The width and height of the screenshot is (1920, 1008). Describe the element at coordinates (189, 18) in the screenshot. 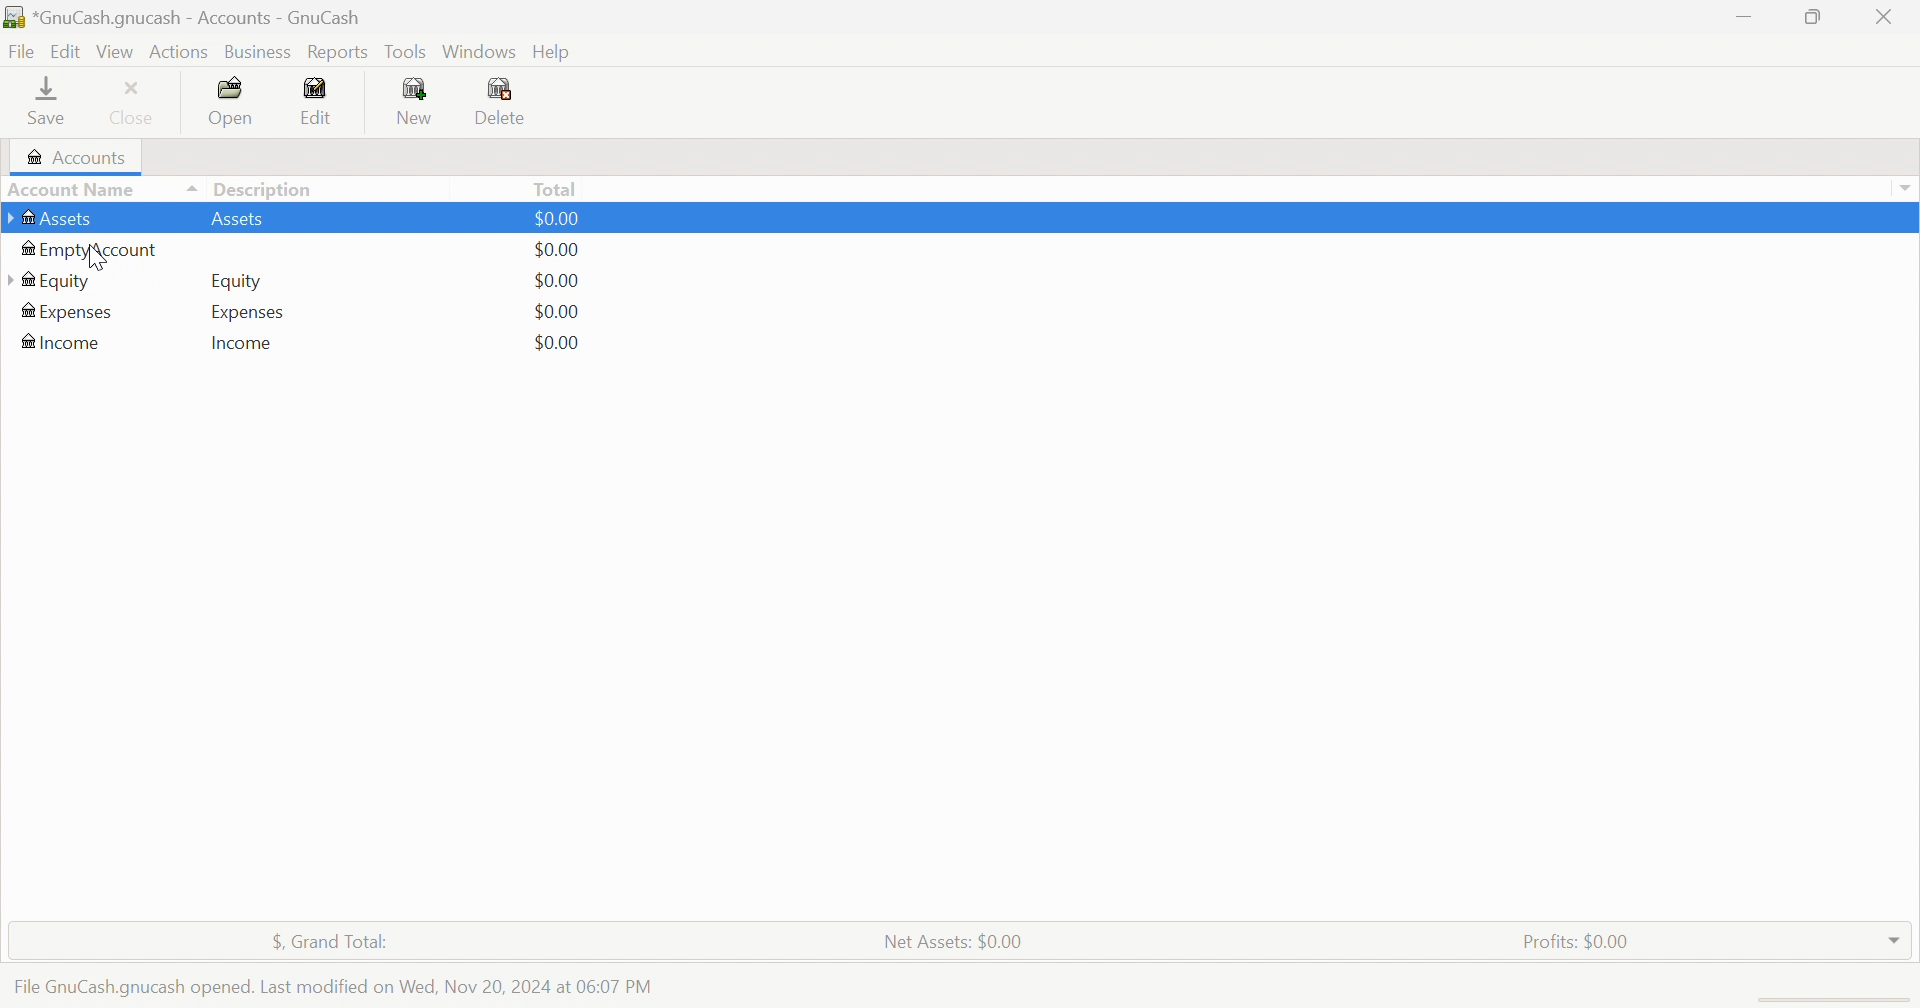

I see `*GnuCash.gnucash - Accounts - GnuCash` at that location.